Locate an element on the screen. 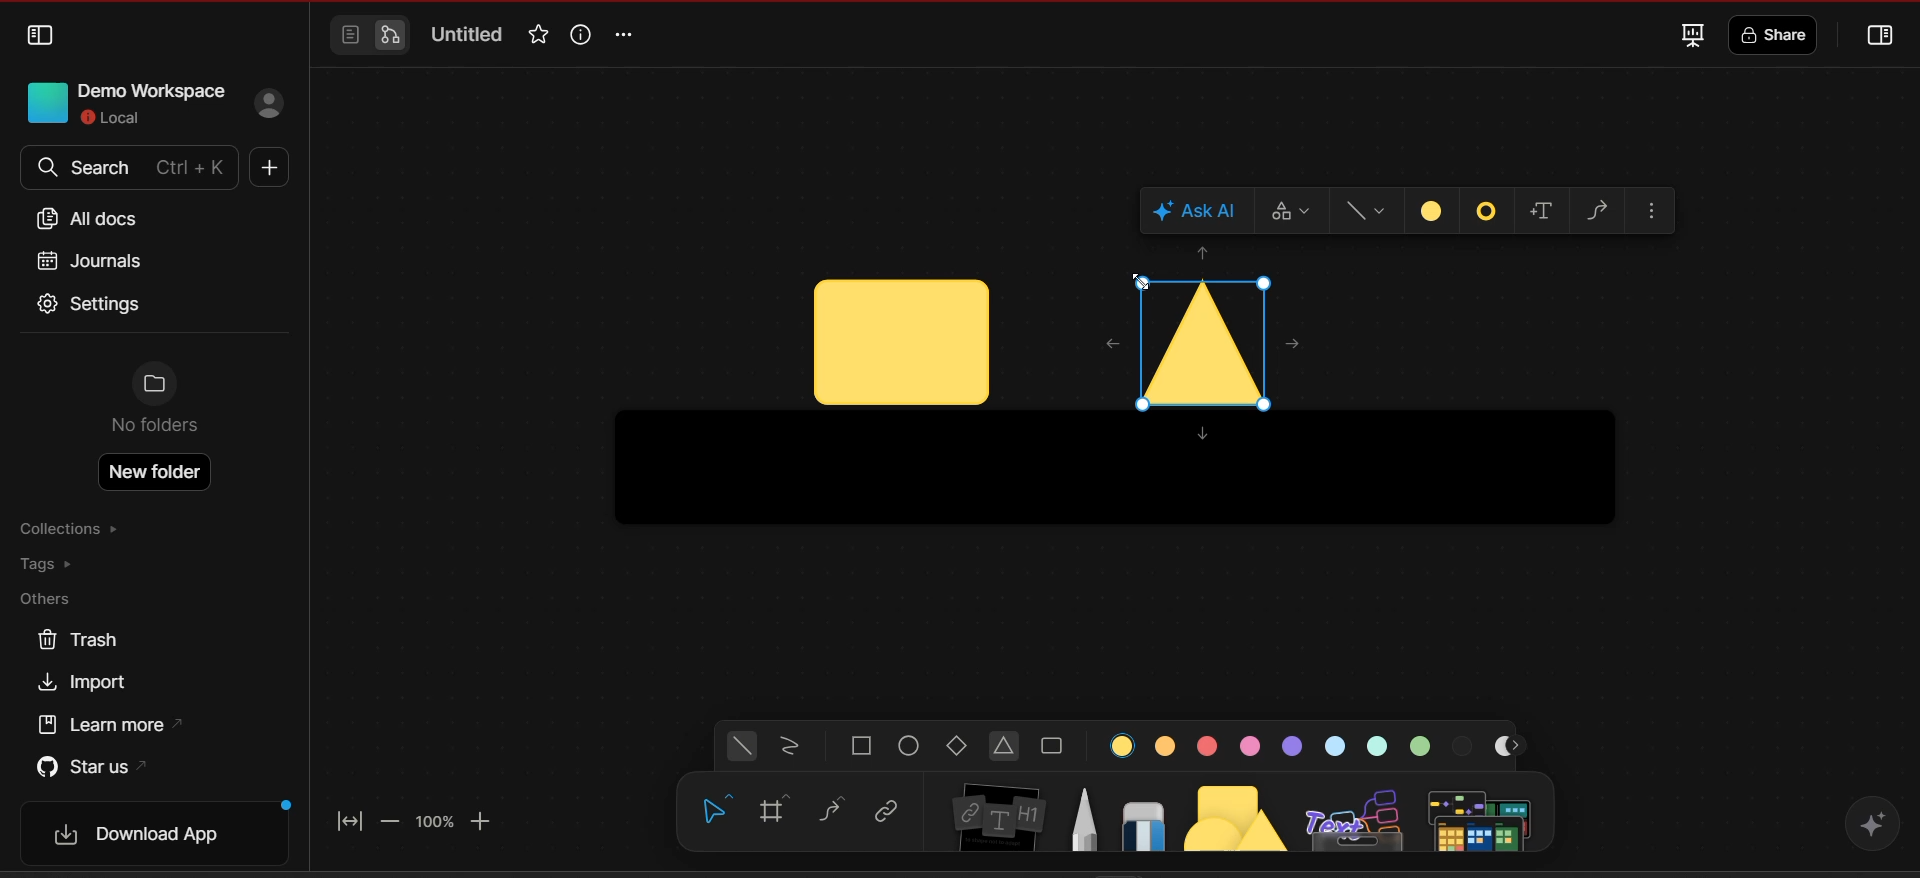 The width and height of the screenshot is (1920, 878). others is located at coordinates (55, 600).